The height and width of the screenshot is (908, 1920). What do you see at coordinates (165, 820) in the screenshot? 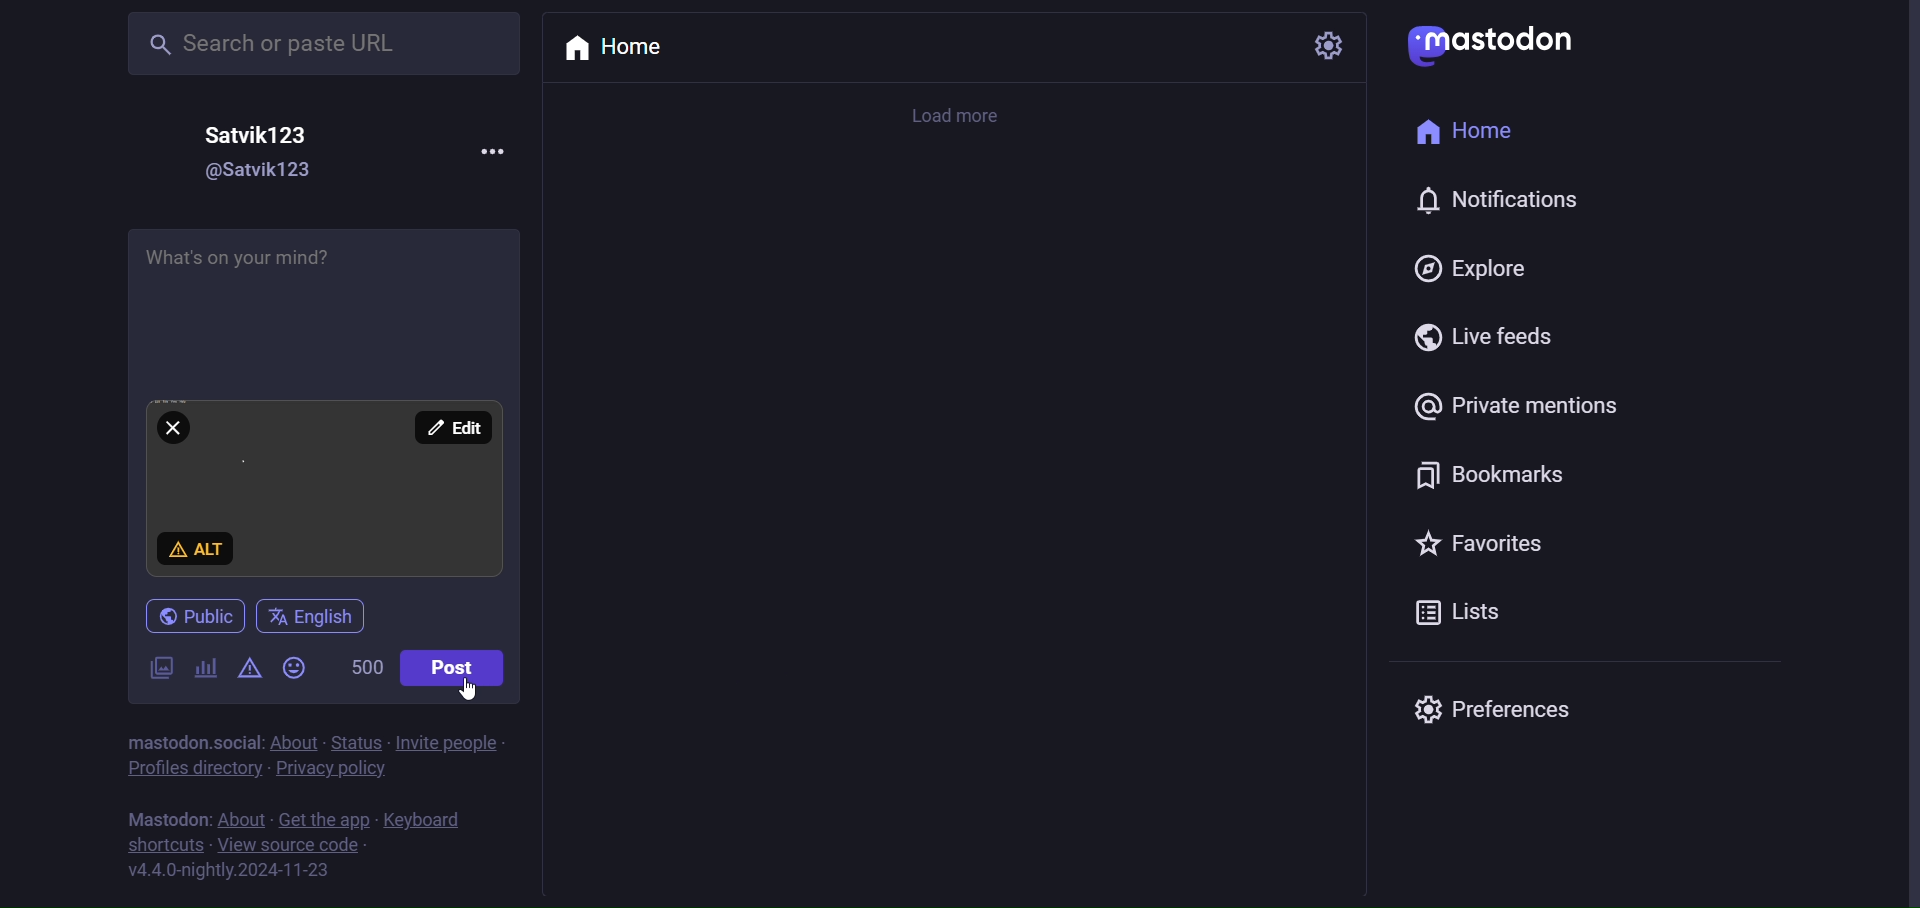
I see `mastodon` at bounding box center [165, 820].